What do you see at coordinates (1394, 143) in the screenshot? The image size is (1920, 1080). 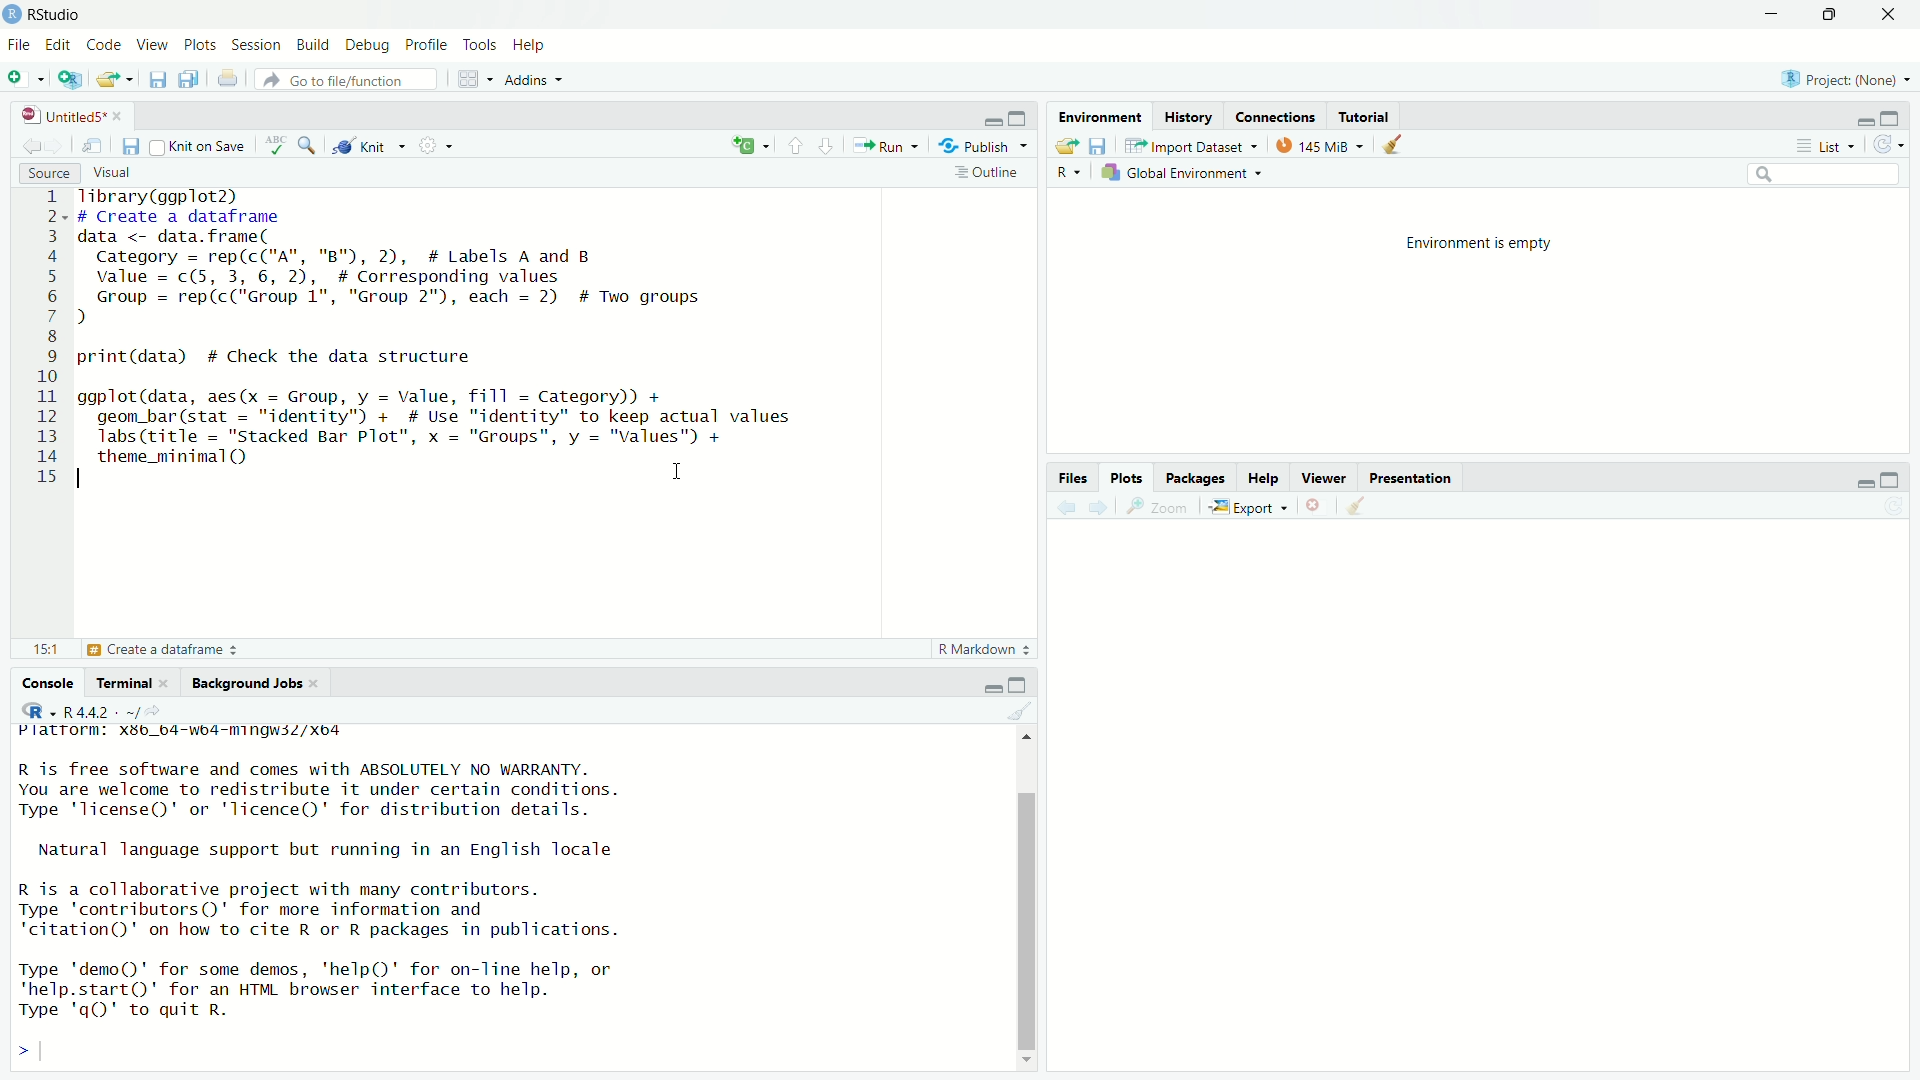 I see `Clear console (Ctrl + L)` at bounding box center [1394, 143].